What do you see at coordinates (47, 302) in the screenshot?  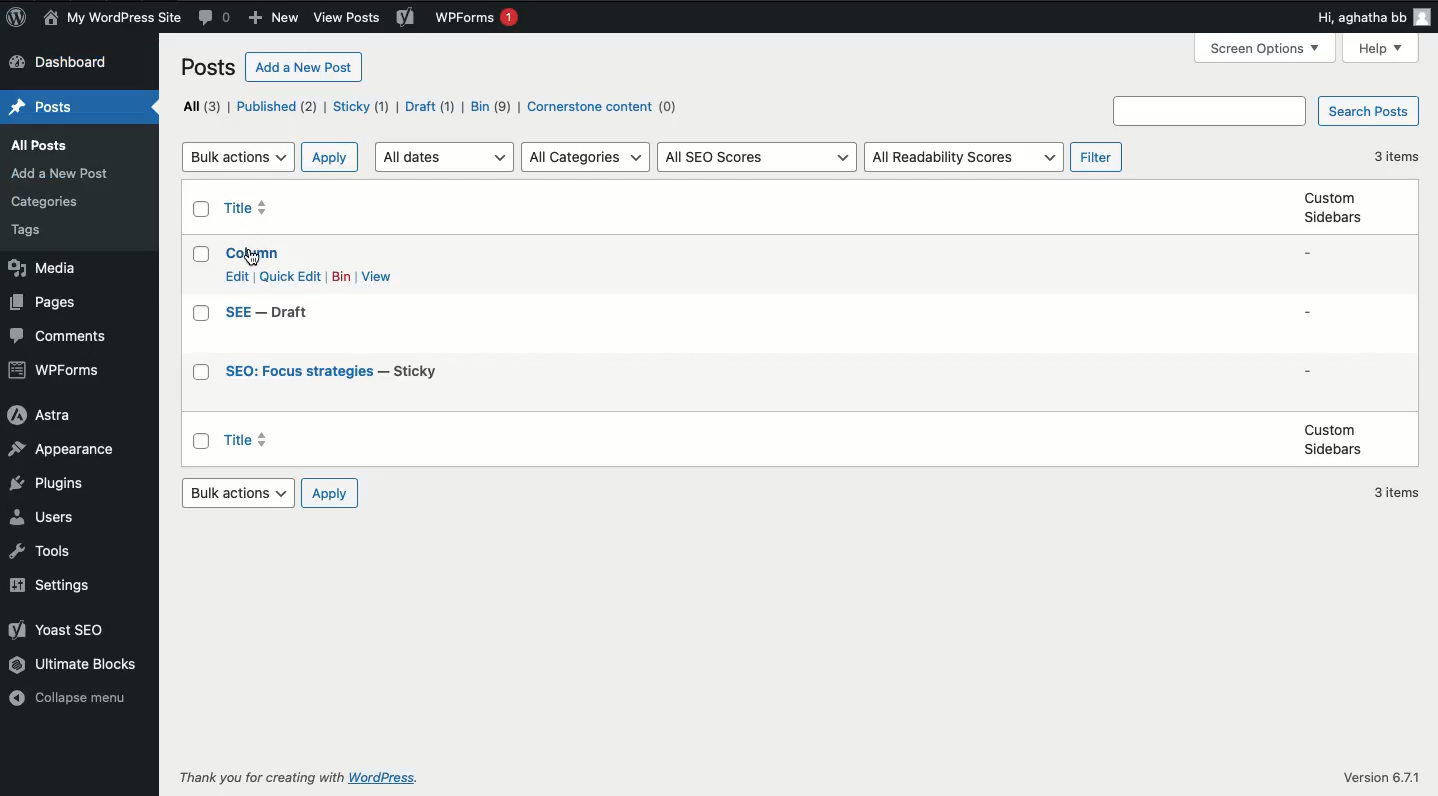 I see `Pages` at bounding box center [47, 302].